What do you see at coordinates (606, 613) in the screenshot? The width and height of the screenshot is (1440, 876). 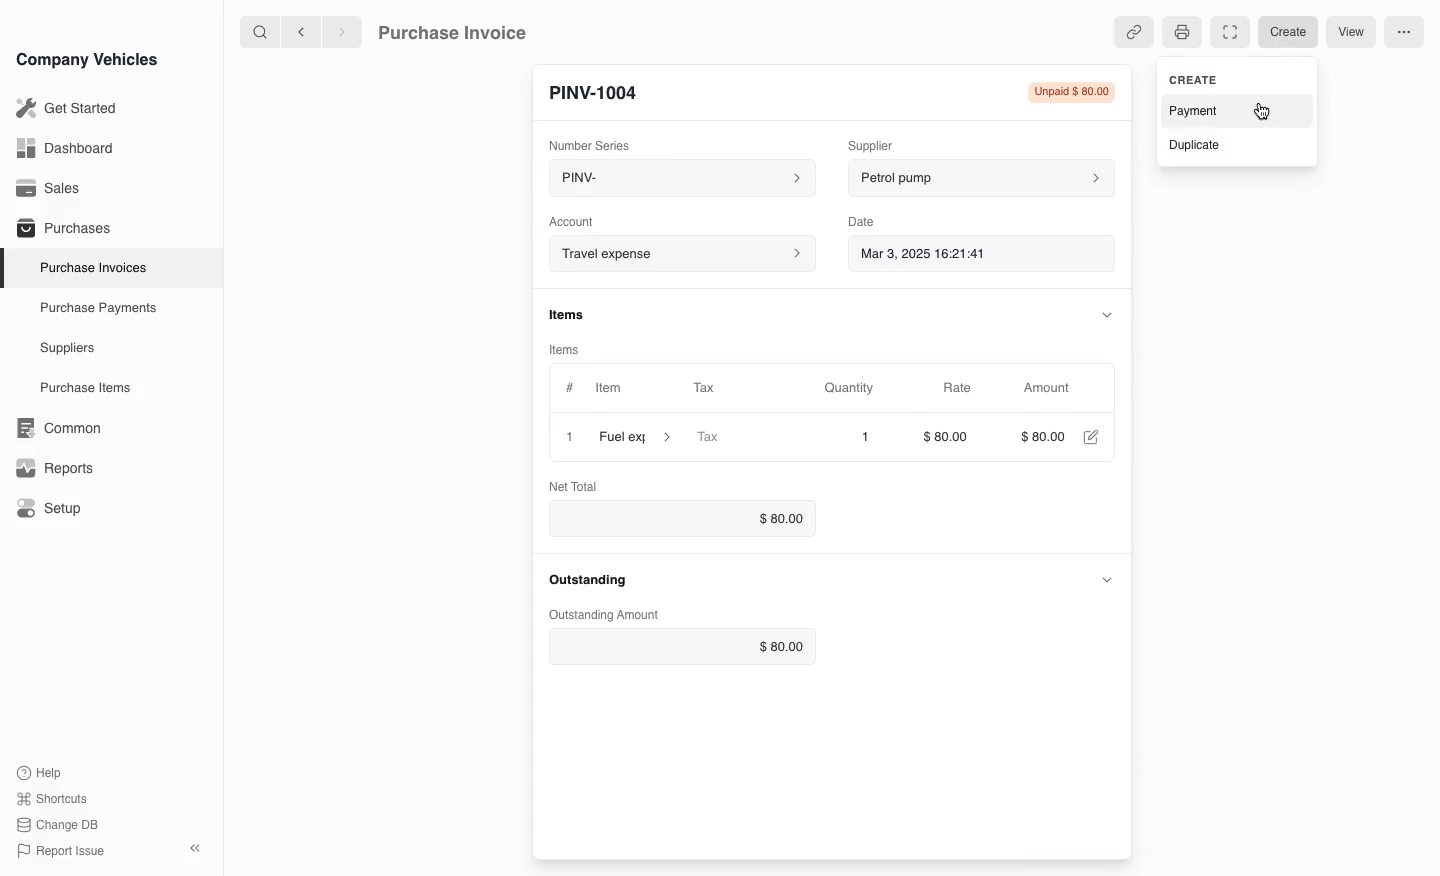 I see `Outstanding Amount` at bounding box center [606, 613].